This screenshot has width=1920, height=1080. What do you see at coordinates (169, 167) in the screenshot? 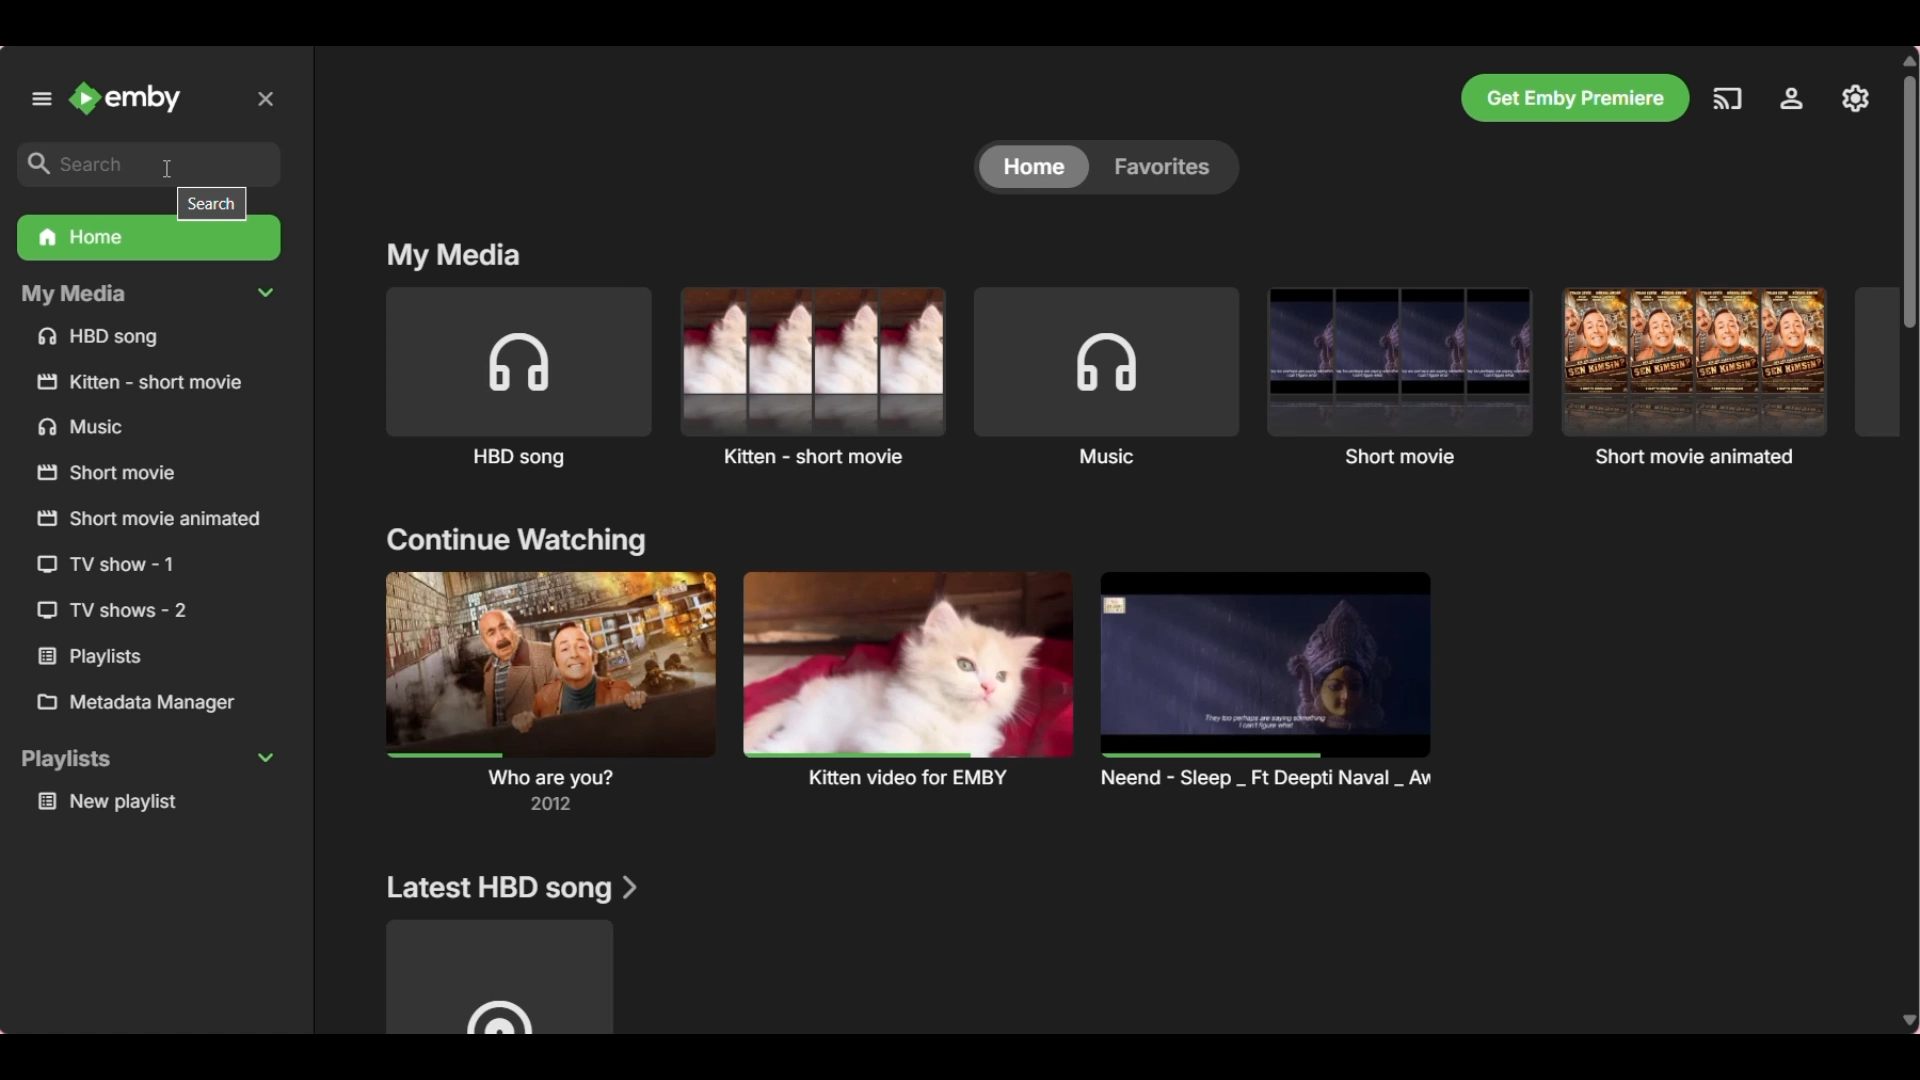
I see `cursor` at bounding box center [169, 167].